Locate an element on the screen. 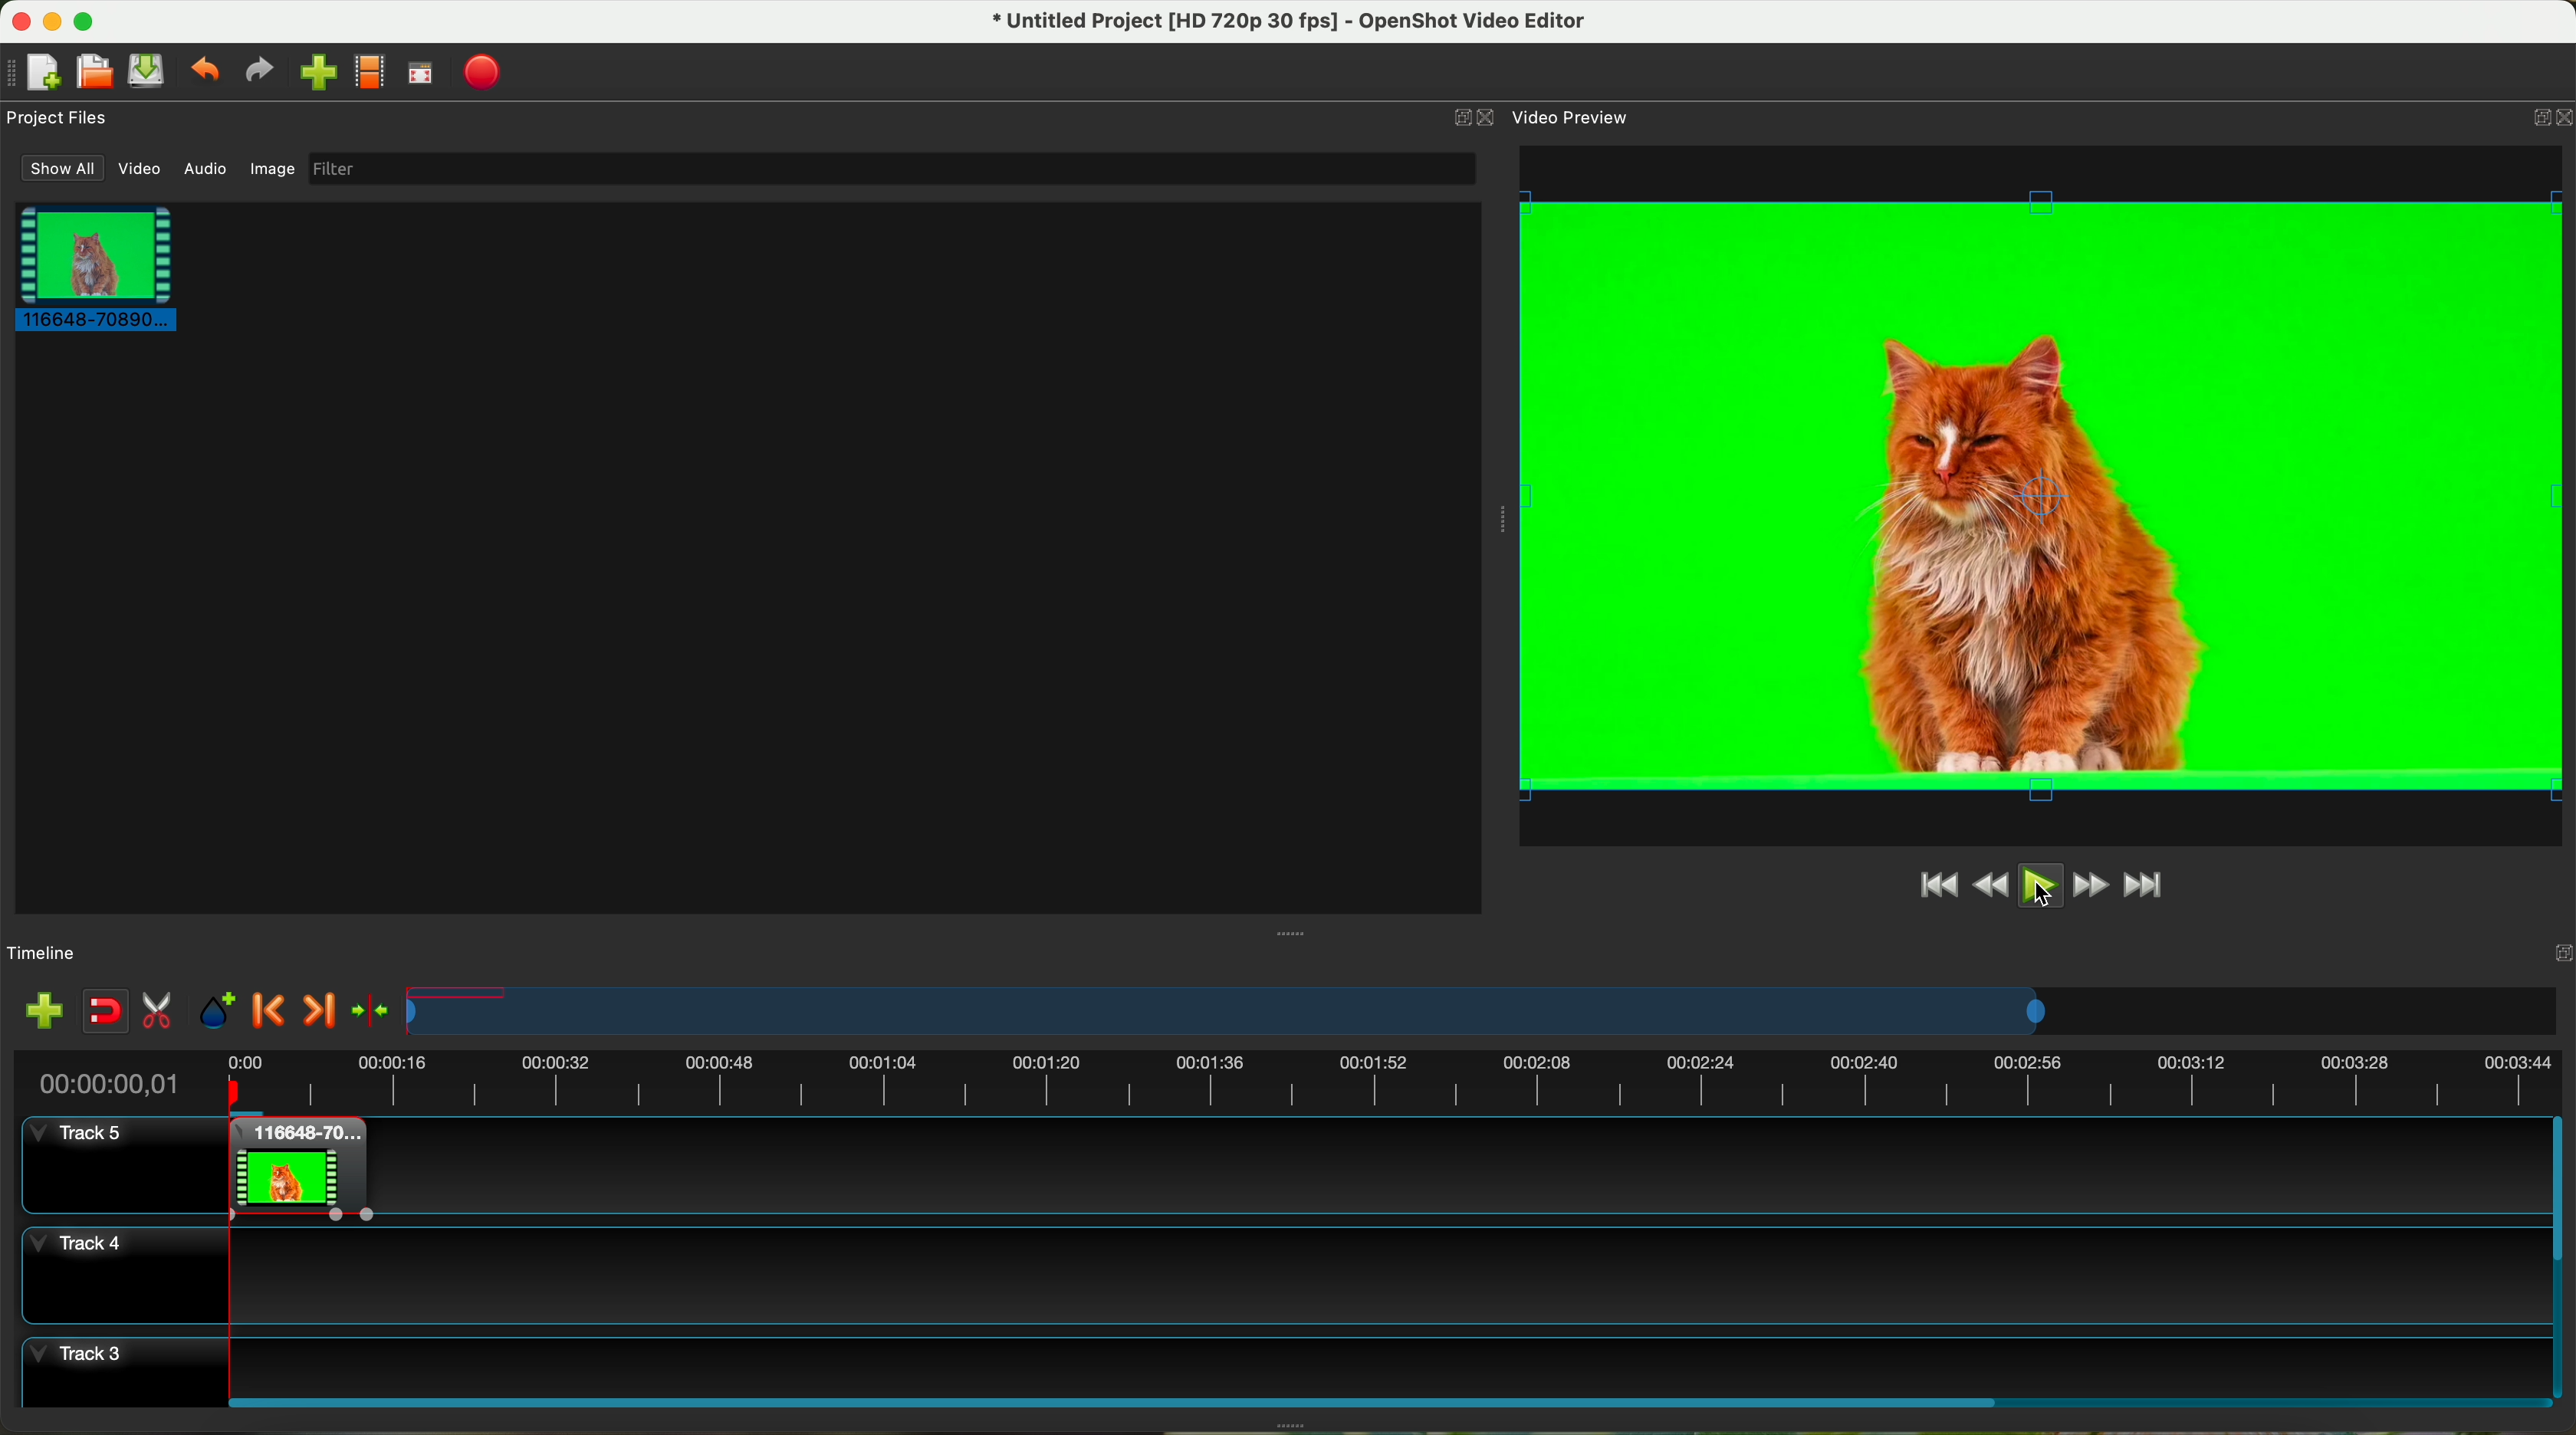 This screenshot has width=2576, height=1435. video is located at coordinates (141, 169).